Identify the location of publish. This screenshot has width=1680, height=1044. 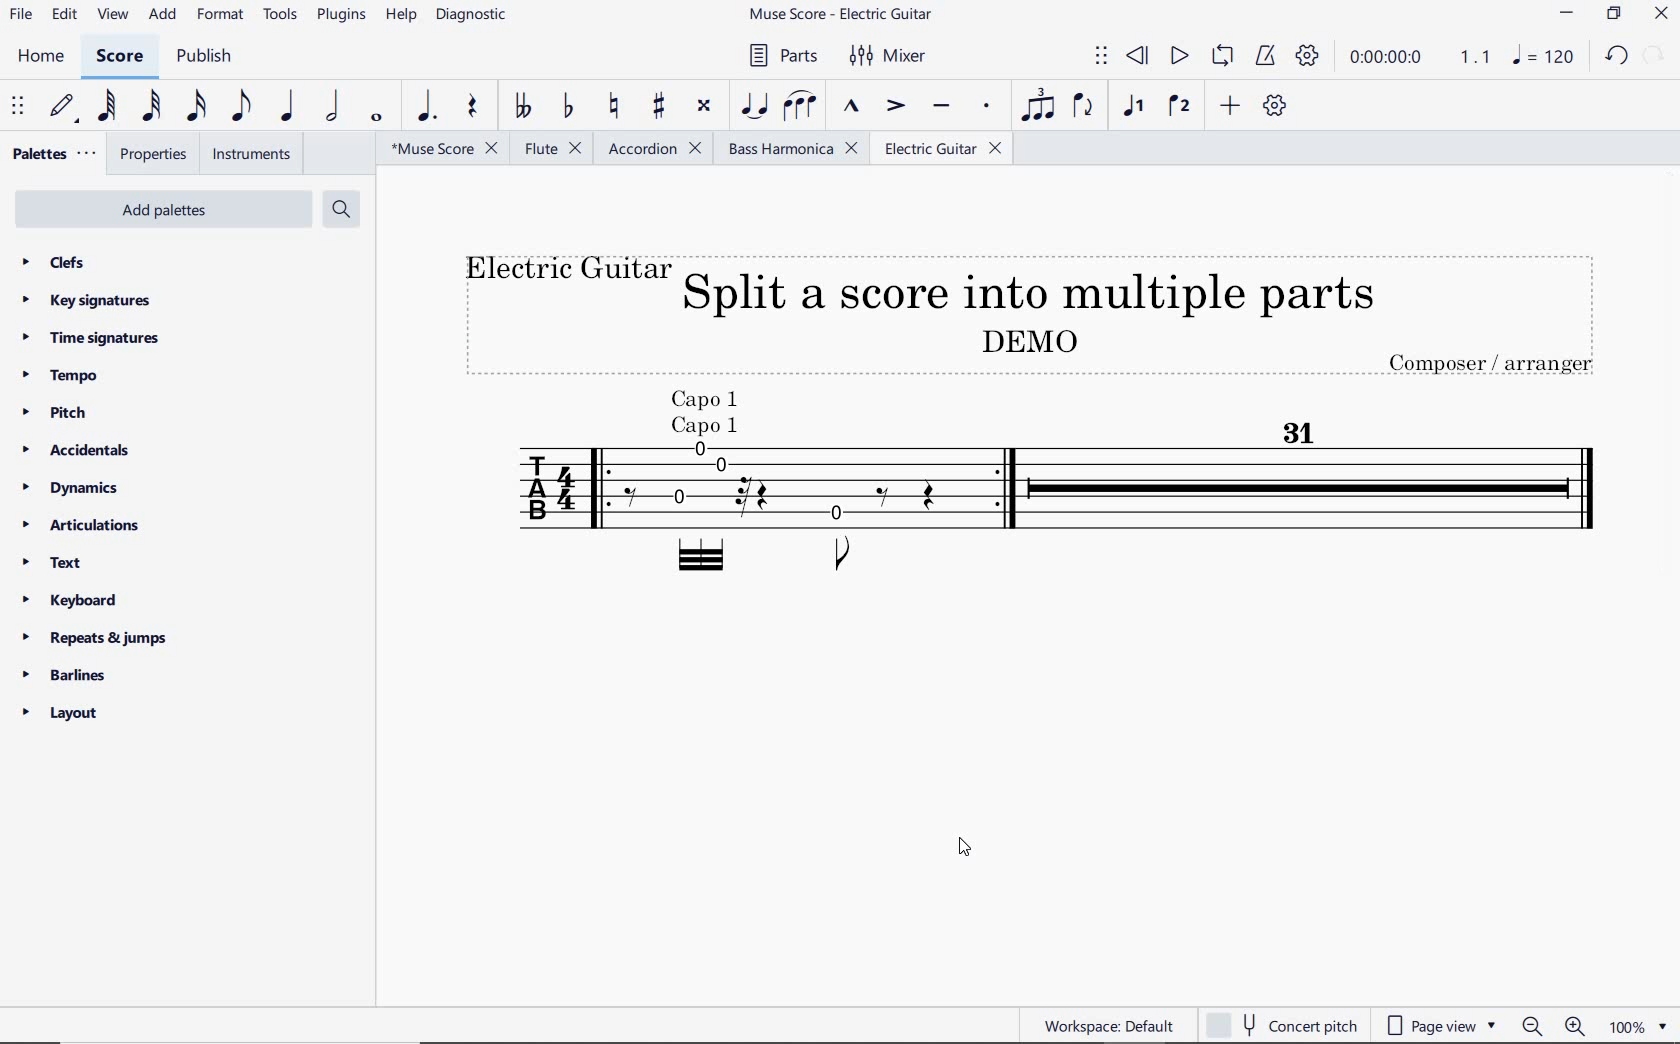
(212, 57).